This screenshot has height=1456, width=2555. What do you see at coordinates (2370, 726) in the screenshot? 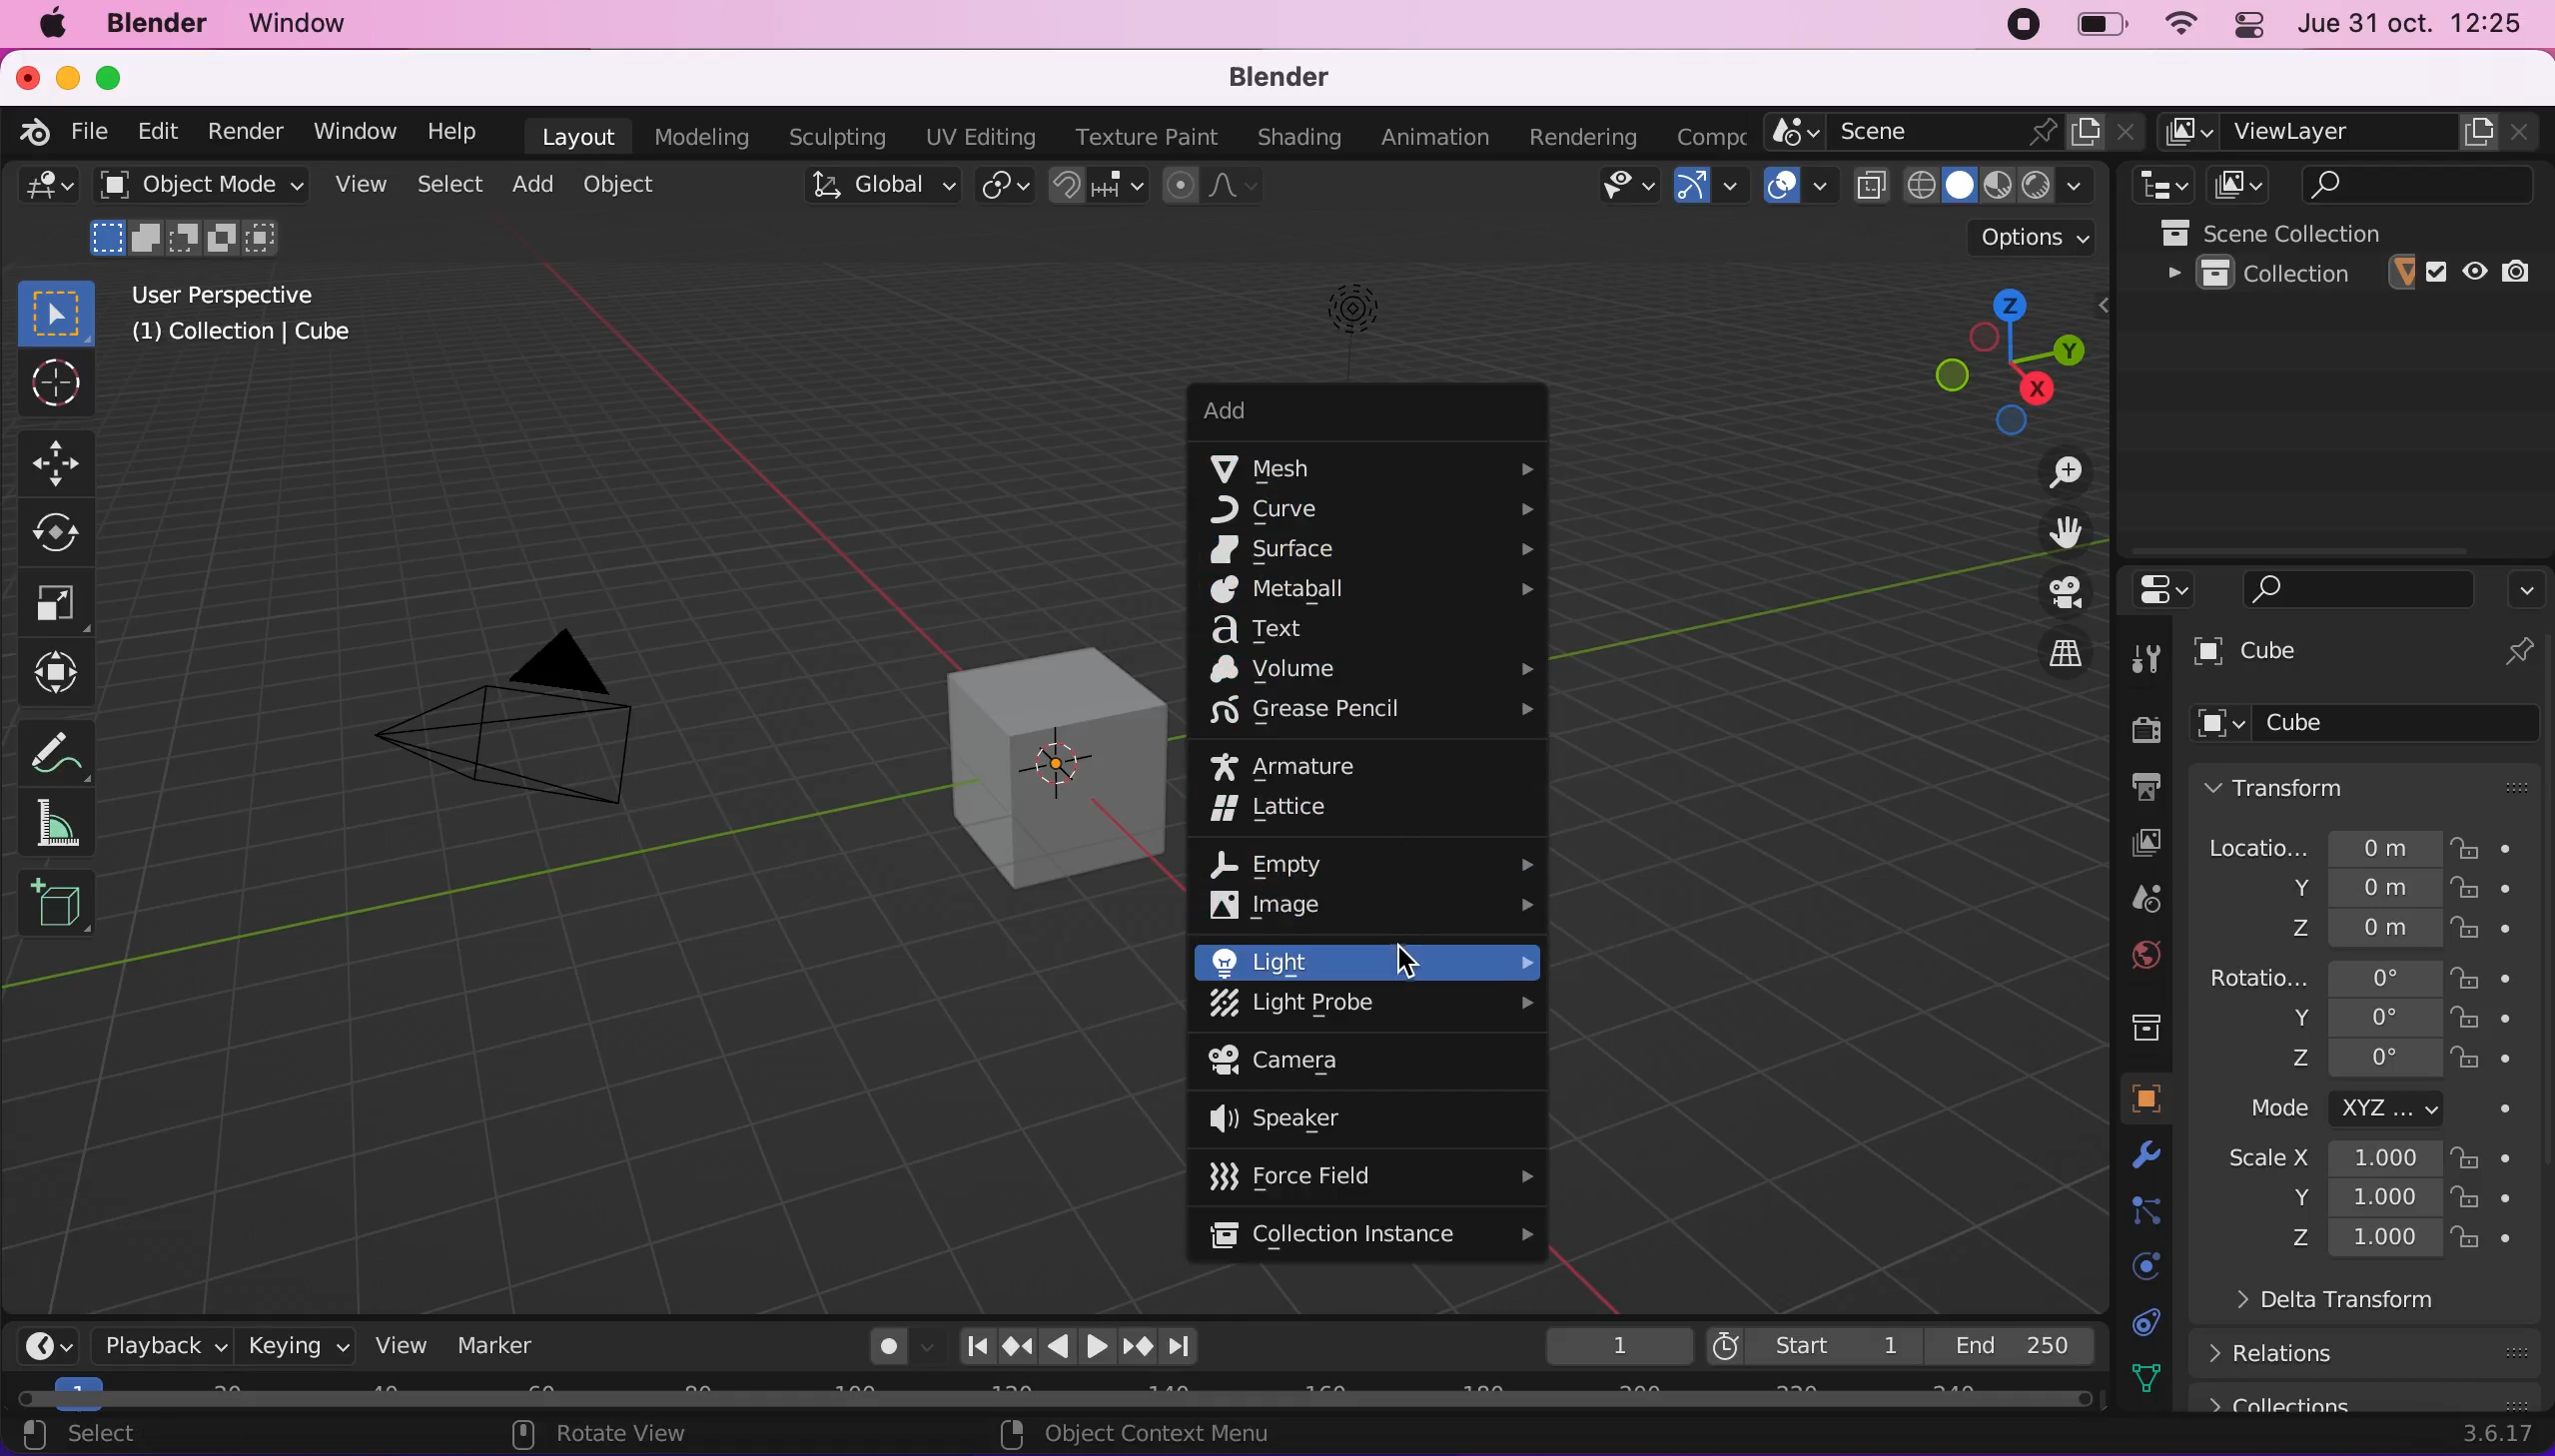
I see `cube` at bounding box center [2370, 726].